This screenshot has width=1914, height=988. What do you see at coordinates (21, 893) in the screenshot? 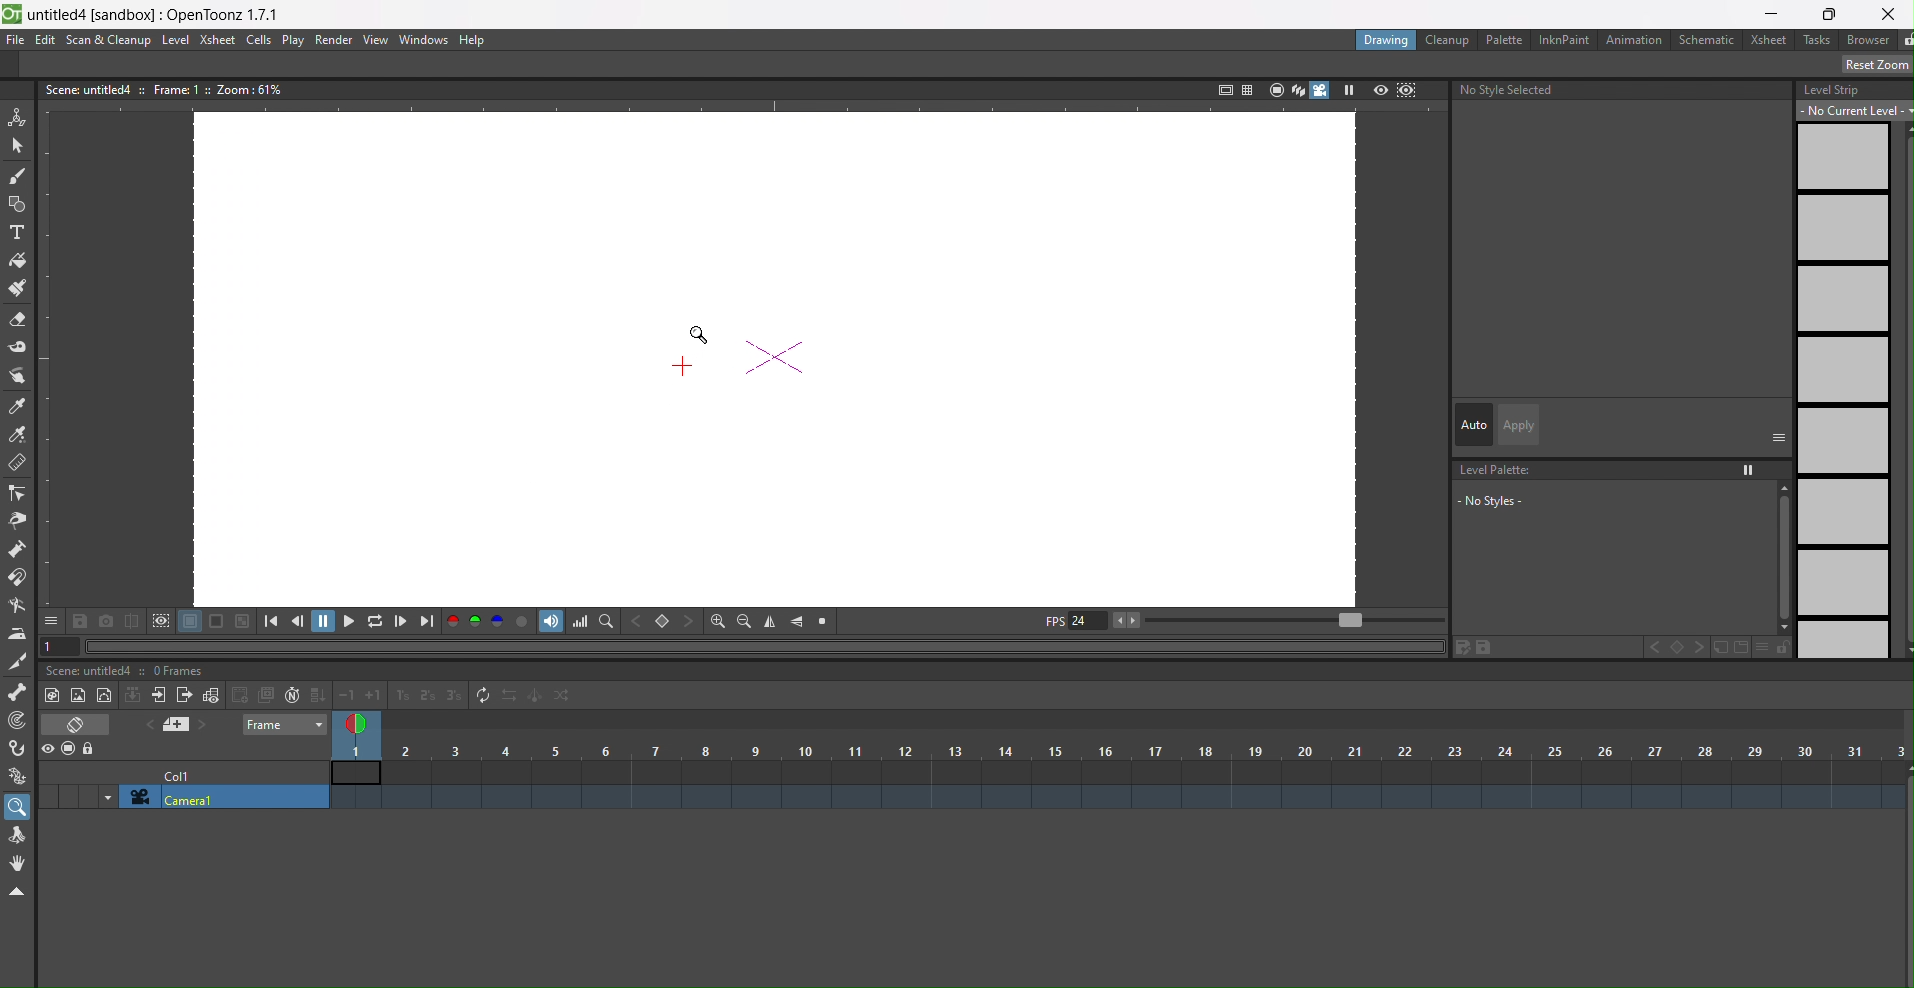
I see `hide toolbar` at bounding box center [21, 893].